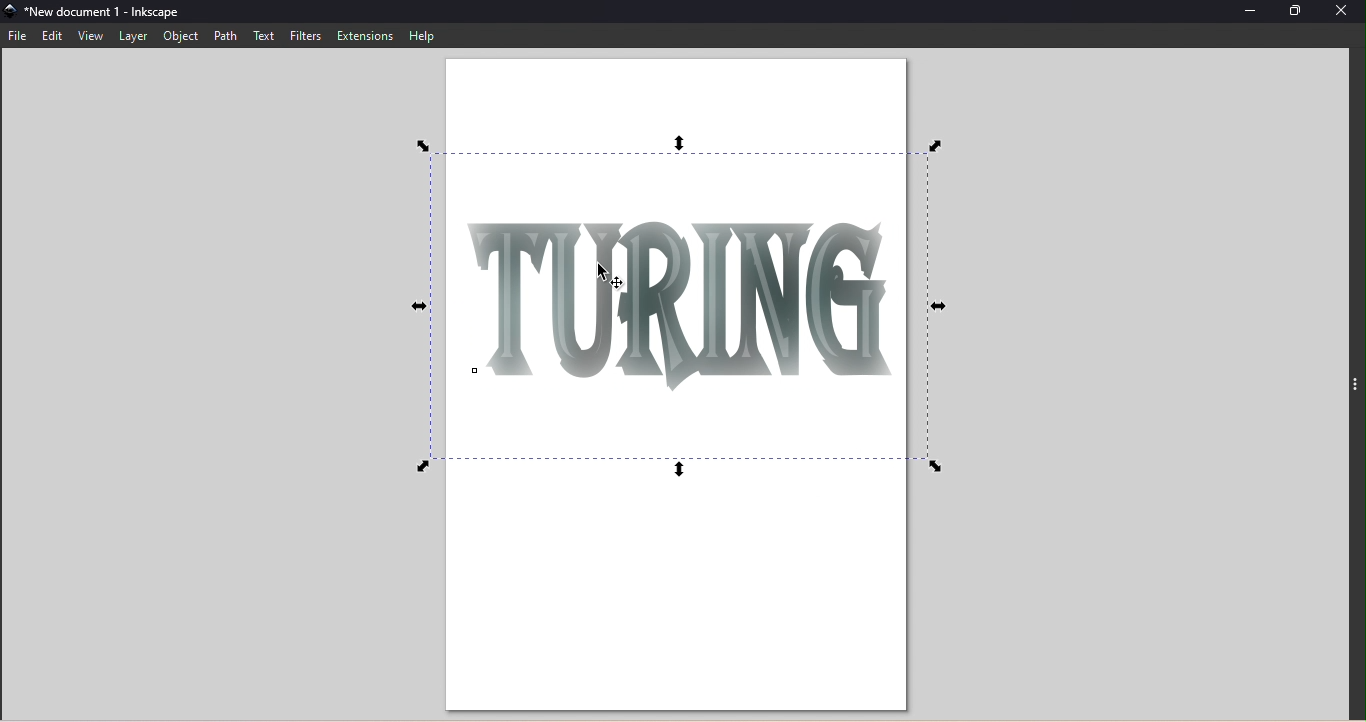 This screenshot has width=1366, height=722. What do you see at coordinates (52, 38) in the screenshot?
I see `Edit` at bounding box center [52, 38].